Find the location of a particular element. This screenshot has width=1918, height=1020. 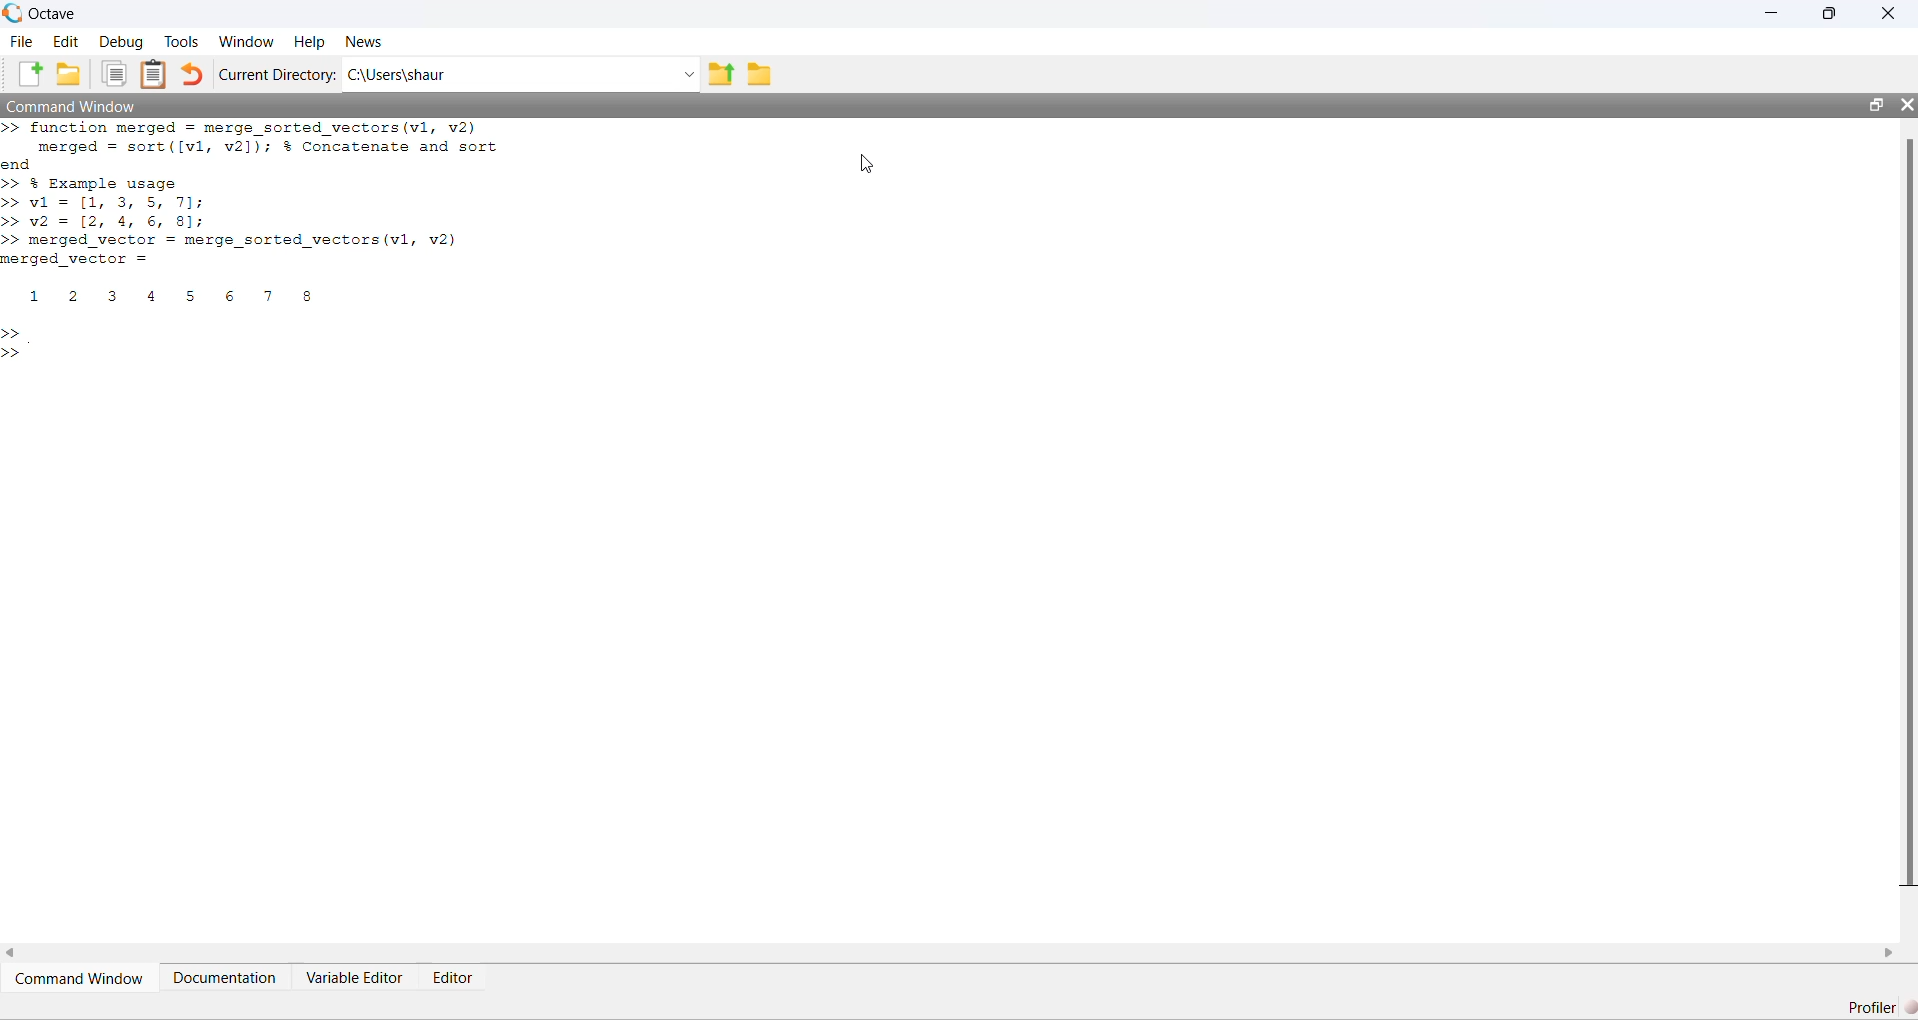

‘Window is located at coordinates (247, 42).